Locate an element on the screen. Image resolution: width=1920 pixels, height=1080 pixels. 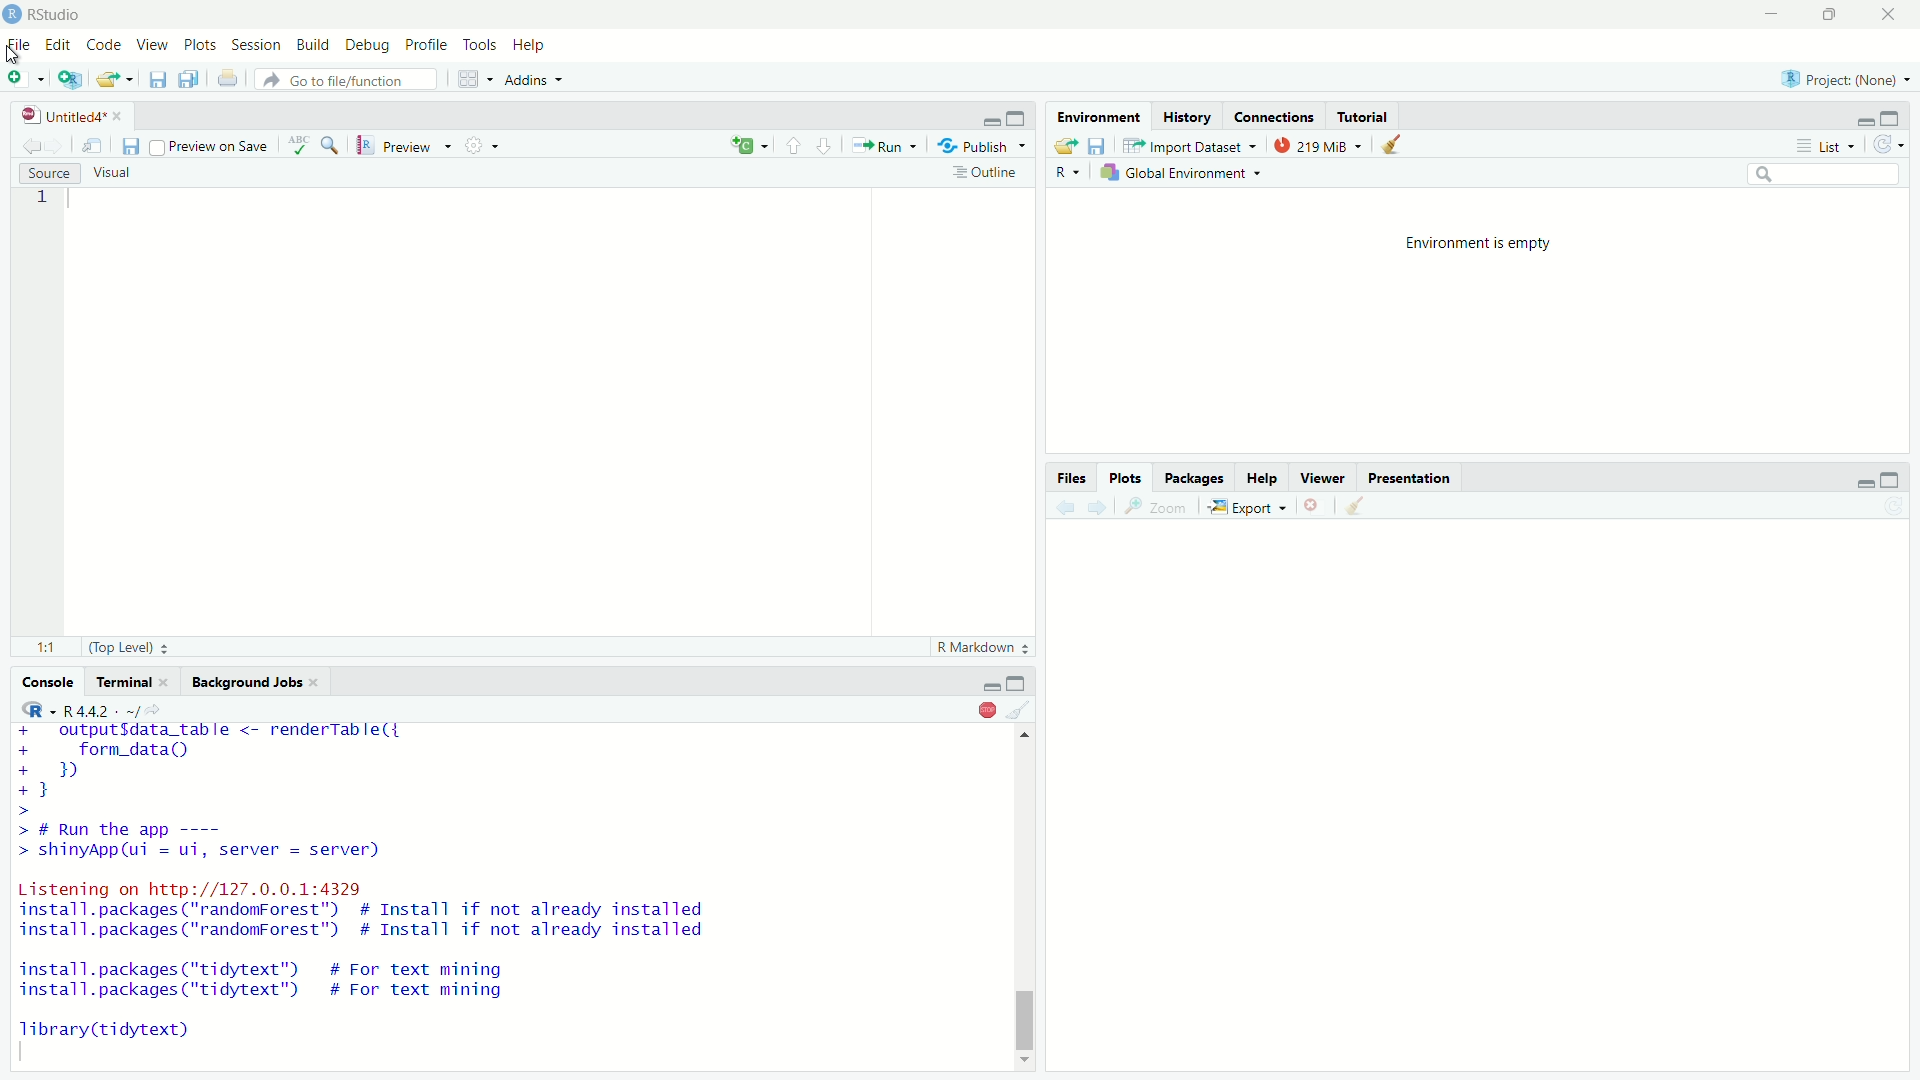
Preview on Save is located at coordinates (212, 145).